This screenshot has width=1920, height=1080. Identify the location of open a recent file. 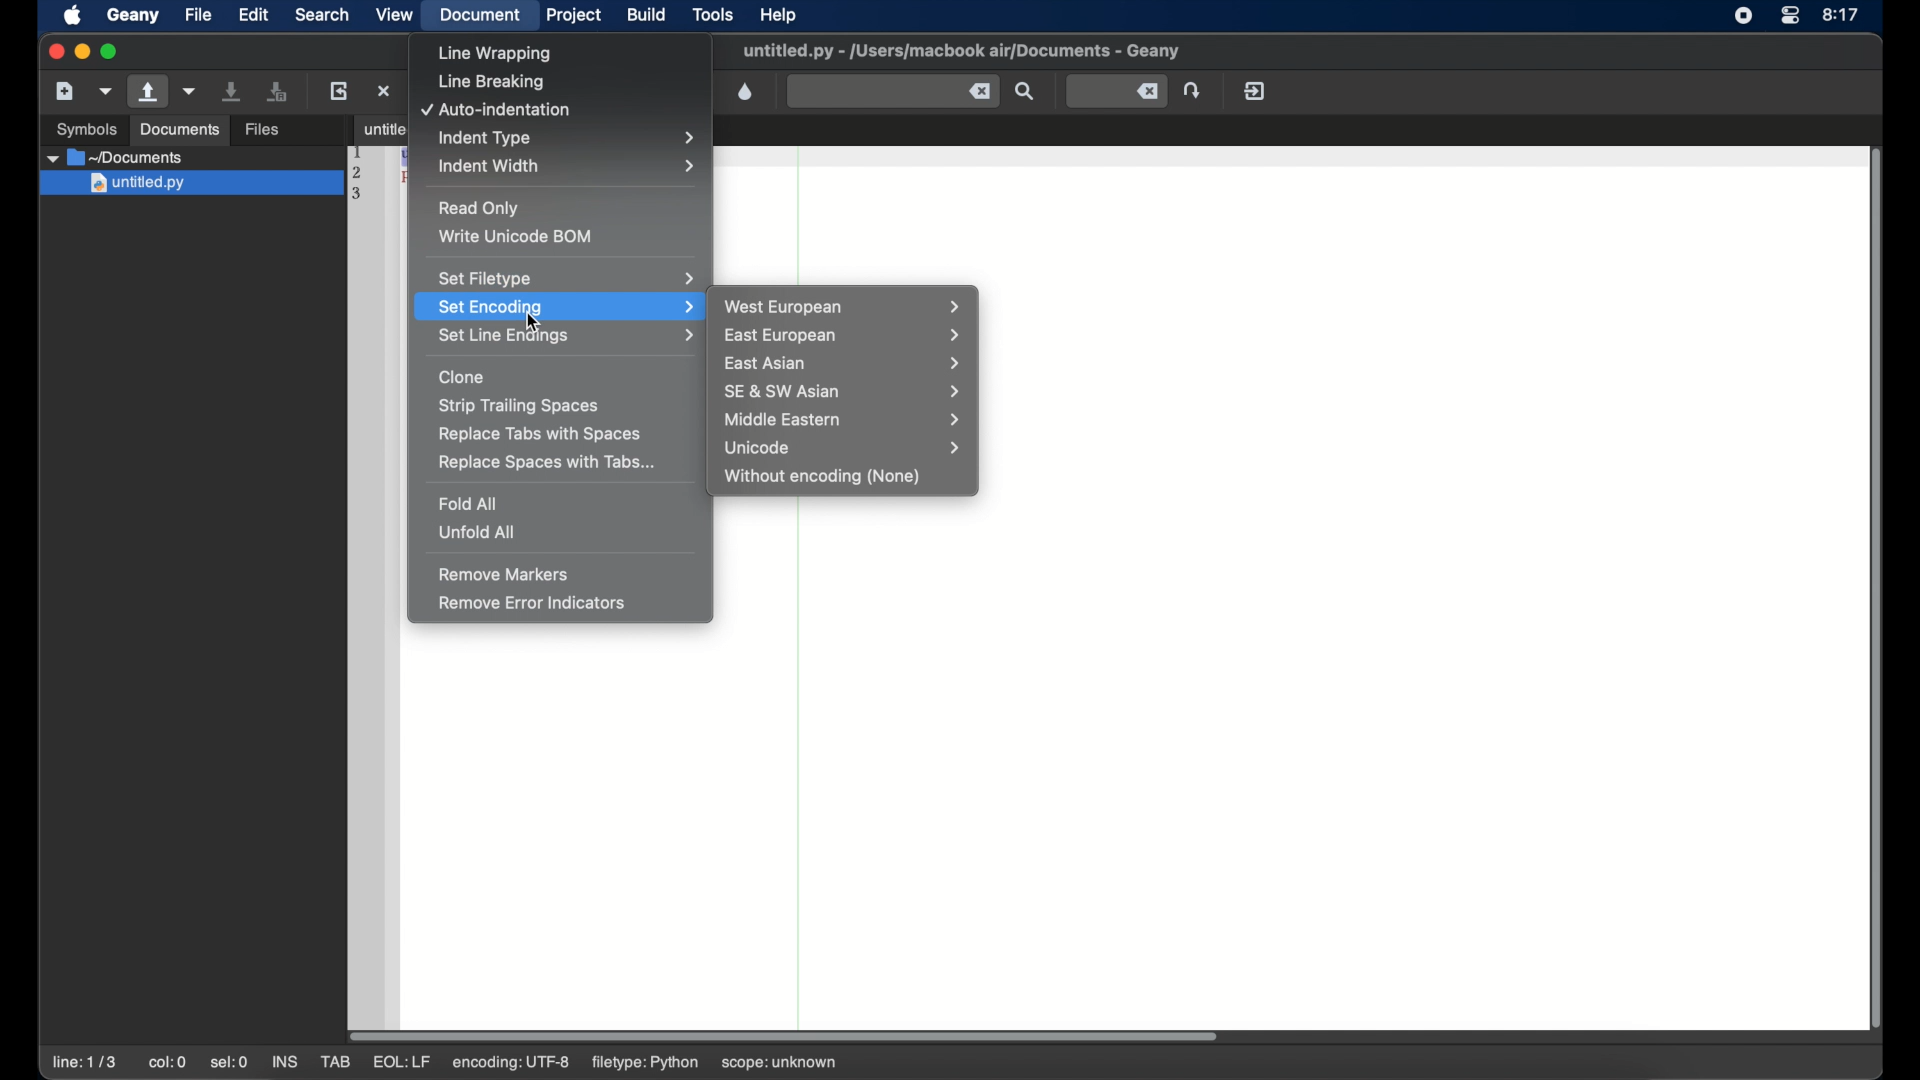
(190, 91).